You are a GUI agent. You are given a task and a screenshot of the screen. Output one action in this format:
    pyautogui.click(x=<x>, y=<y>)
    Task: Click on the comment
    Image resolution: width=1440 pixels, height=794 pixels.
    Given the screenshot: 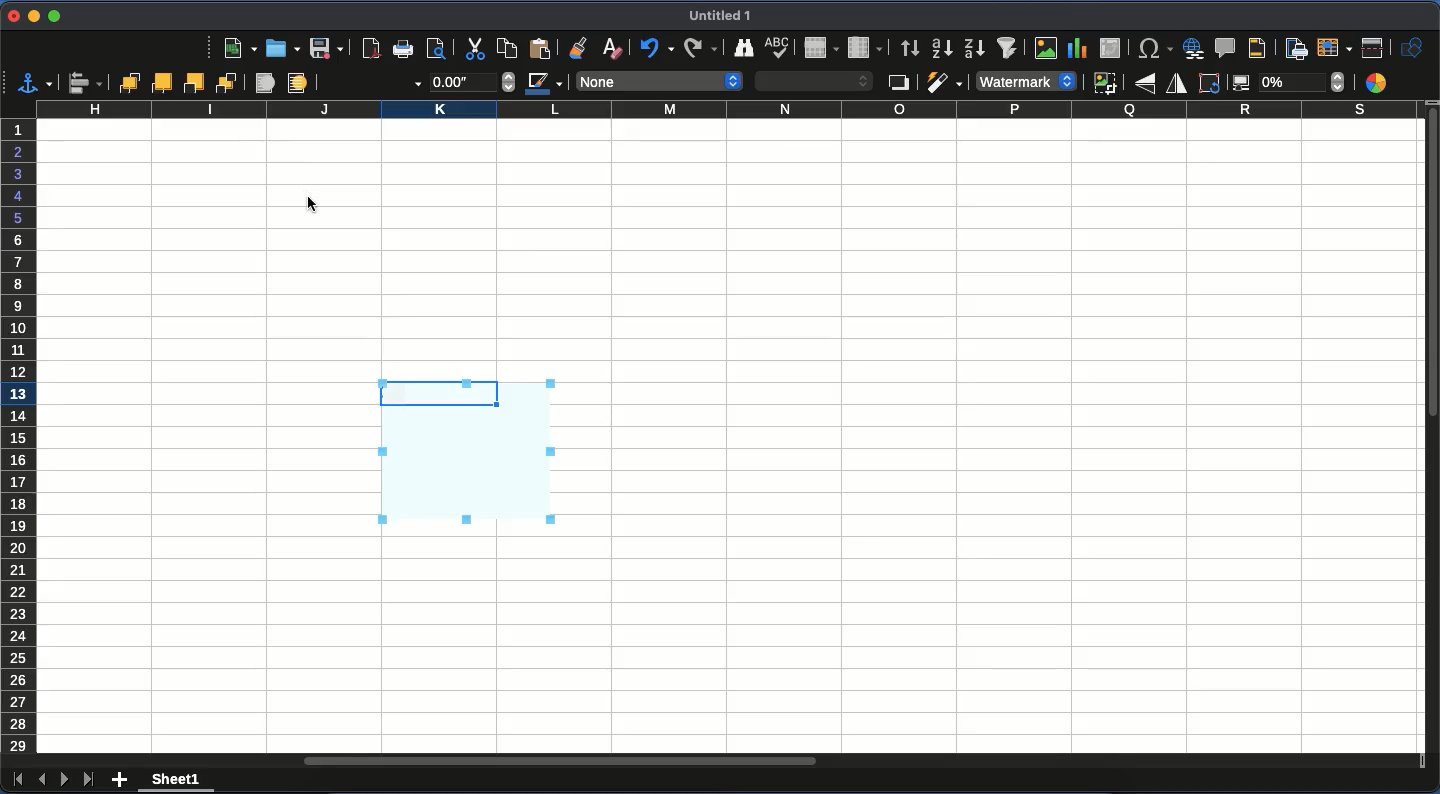 What is the action you would take?
    pyautogui.click(x=1226, y=47)
    